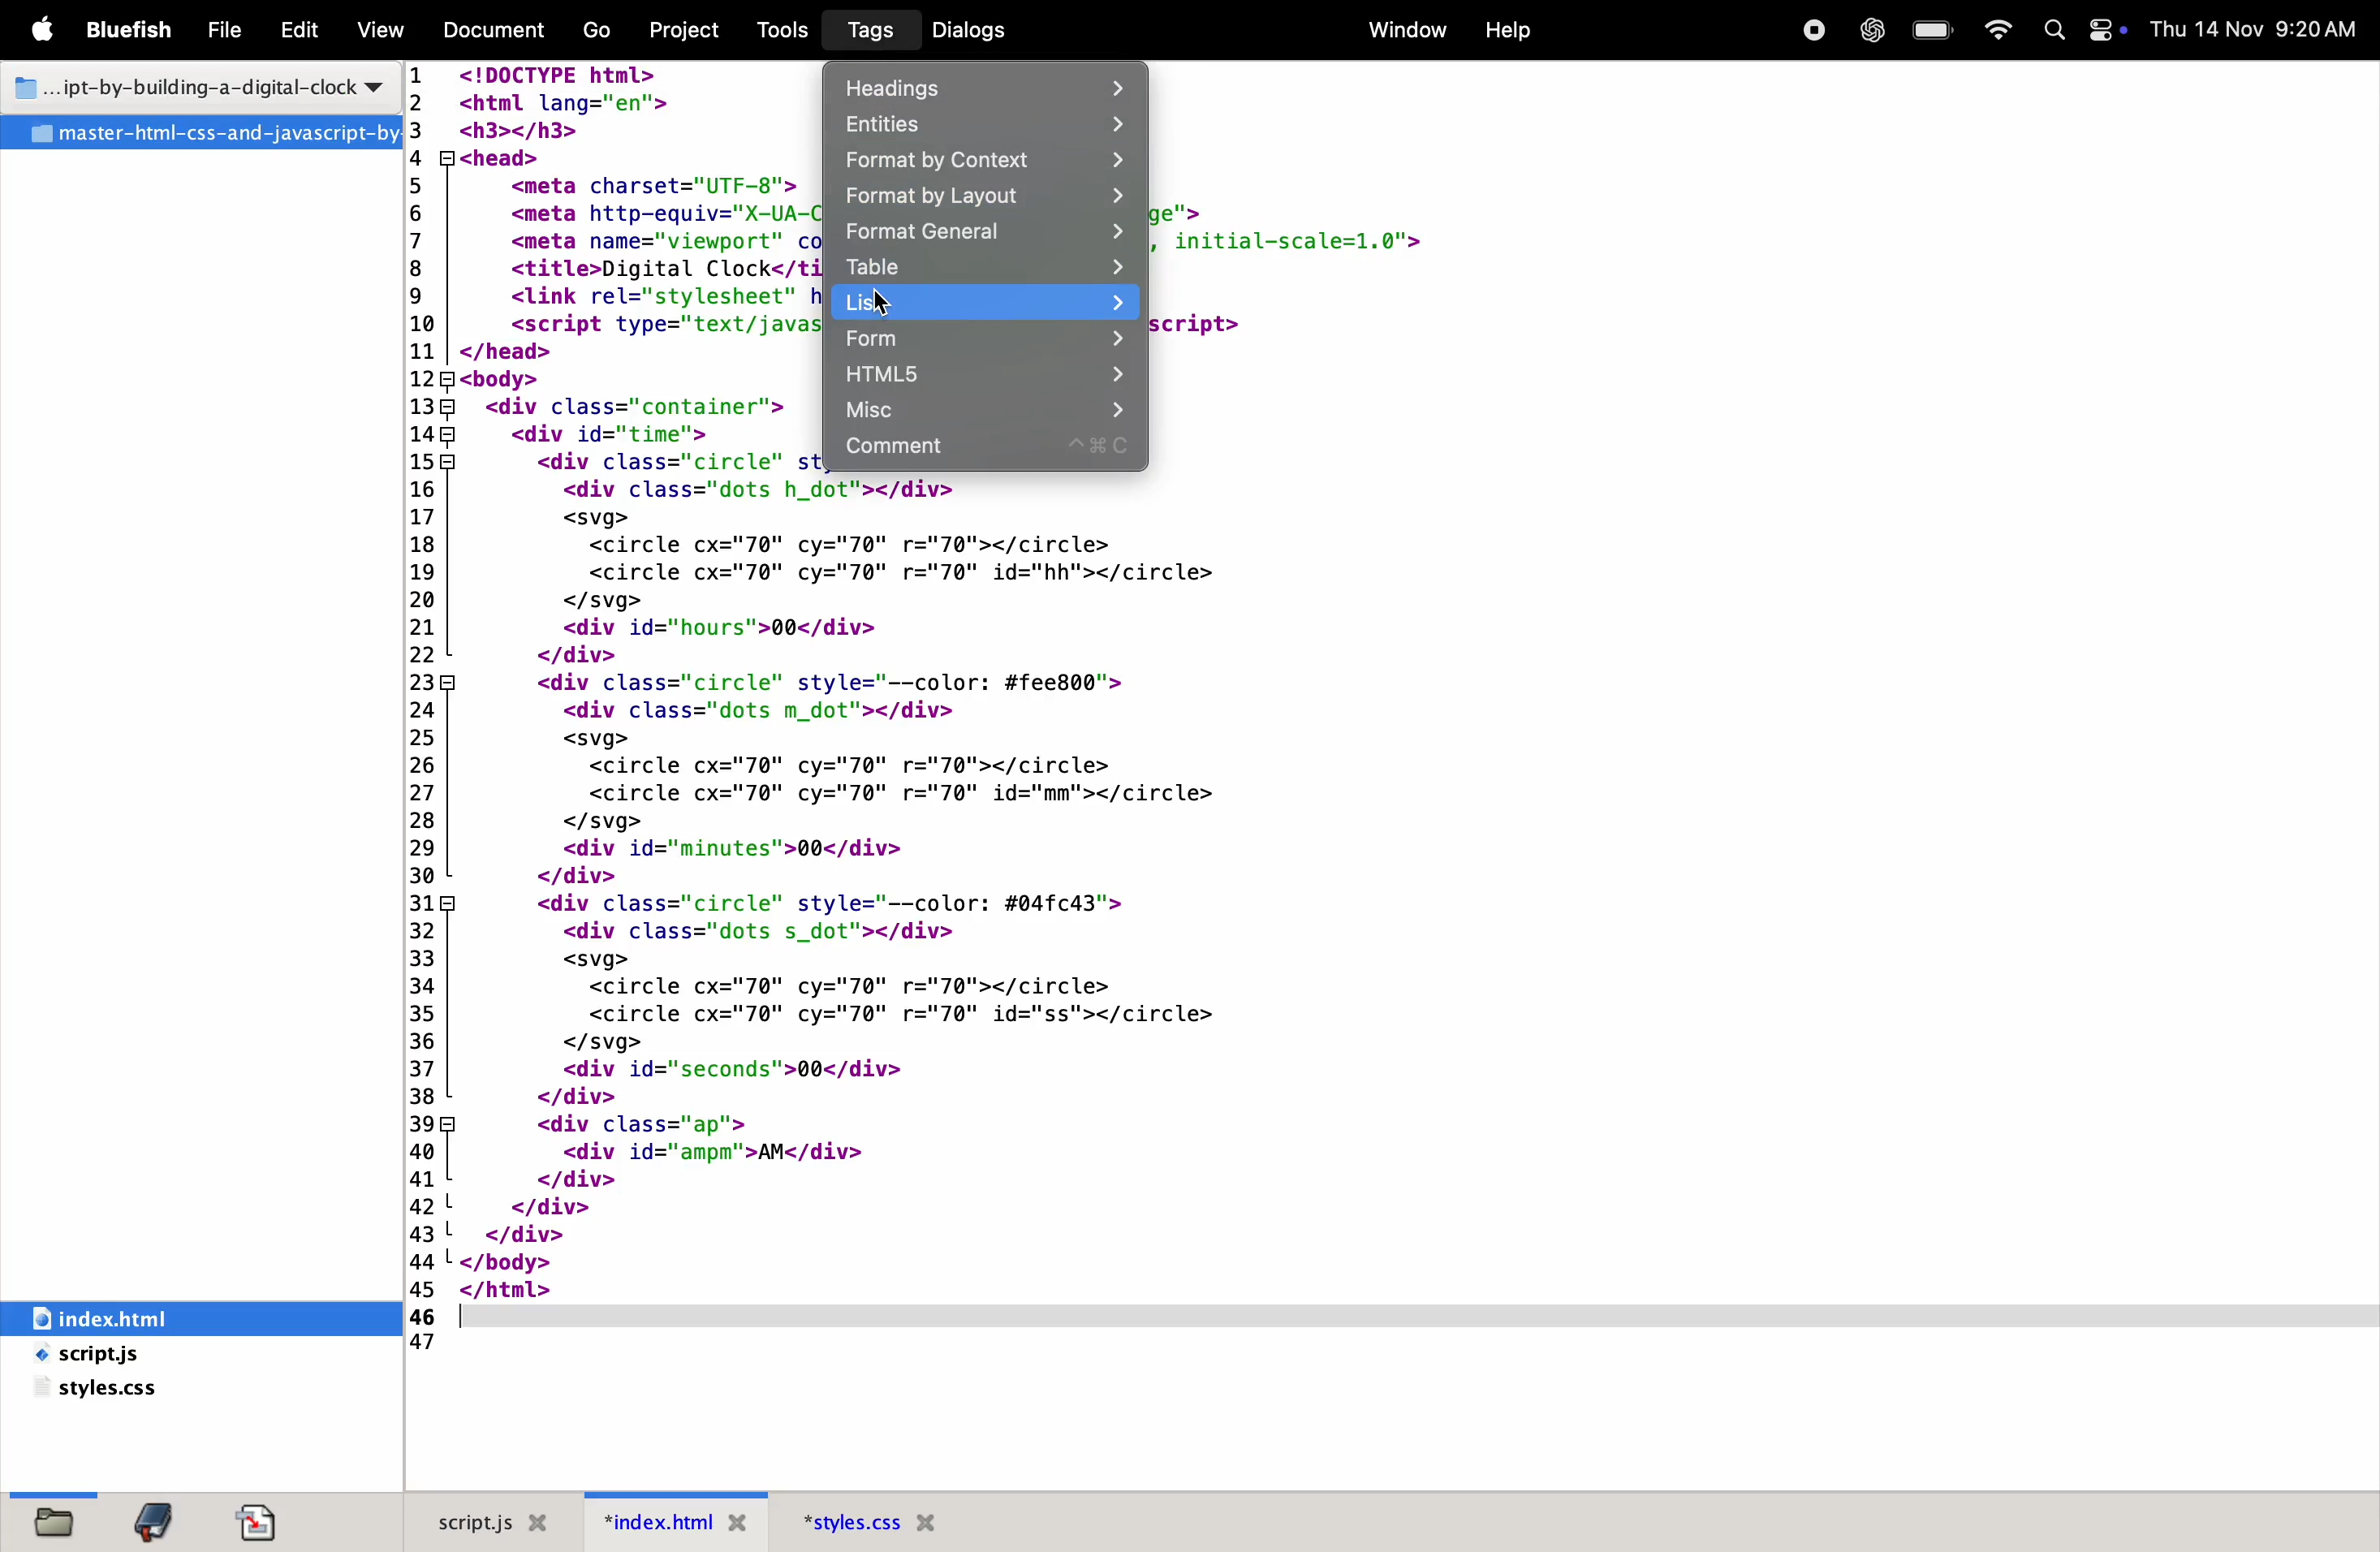  Describe the element at coordinates (987, 266) in the screenshot. I see `table` at that location.